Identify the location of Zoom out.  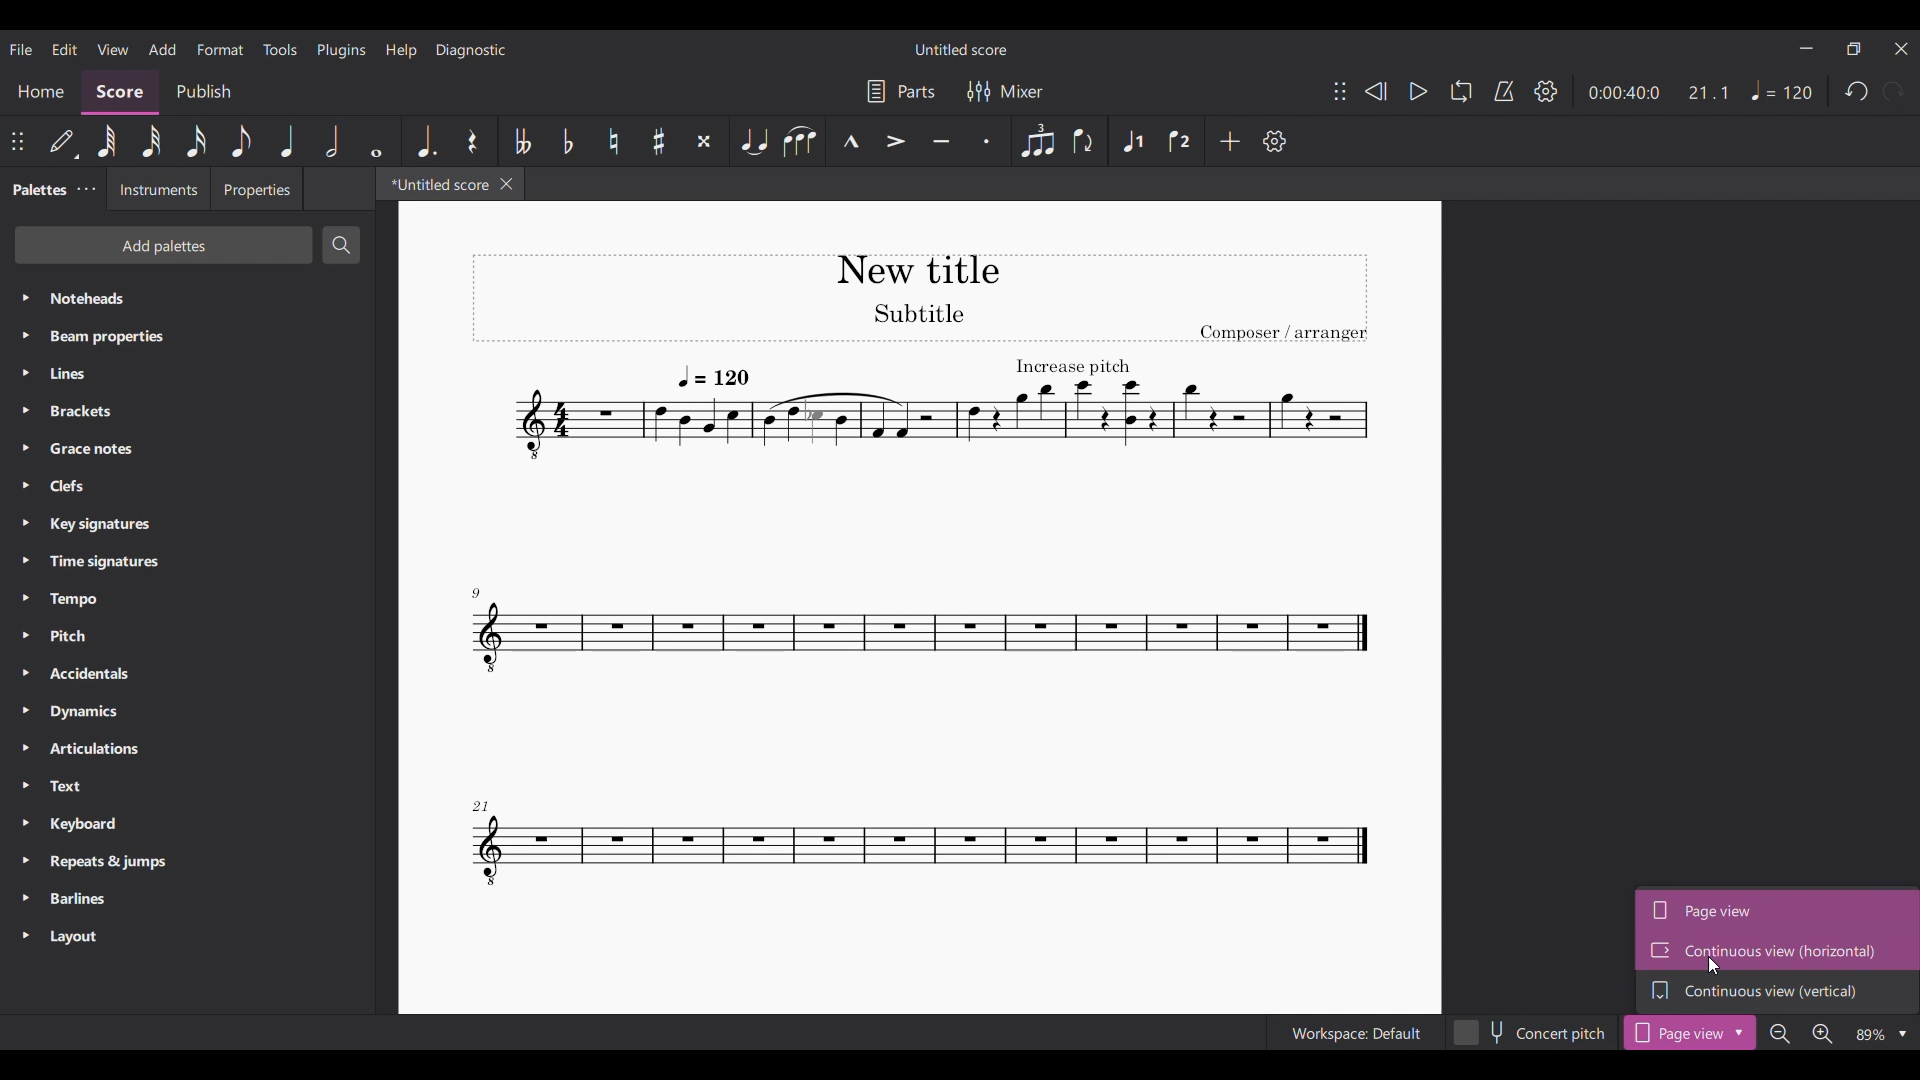
(1779, 1034).